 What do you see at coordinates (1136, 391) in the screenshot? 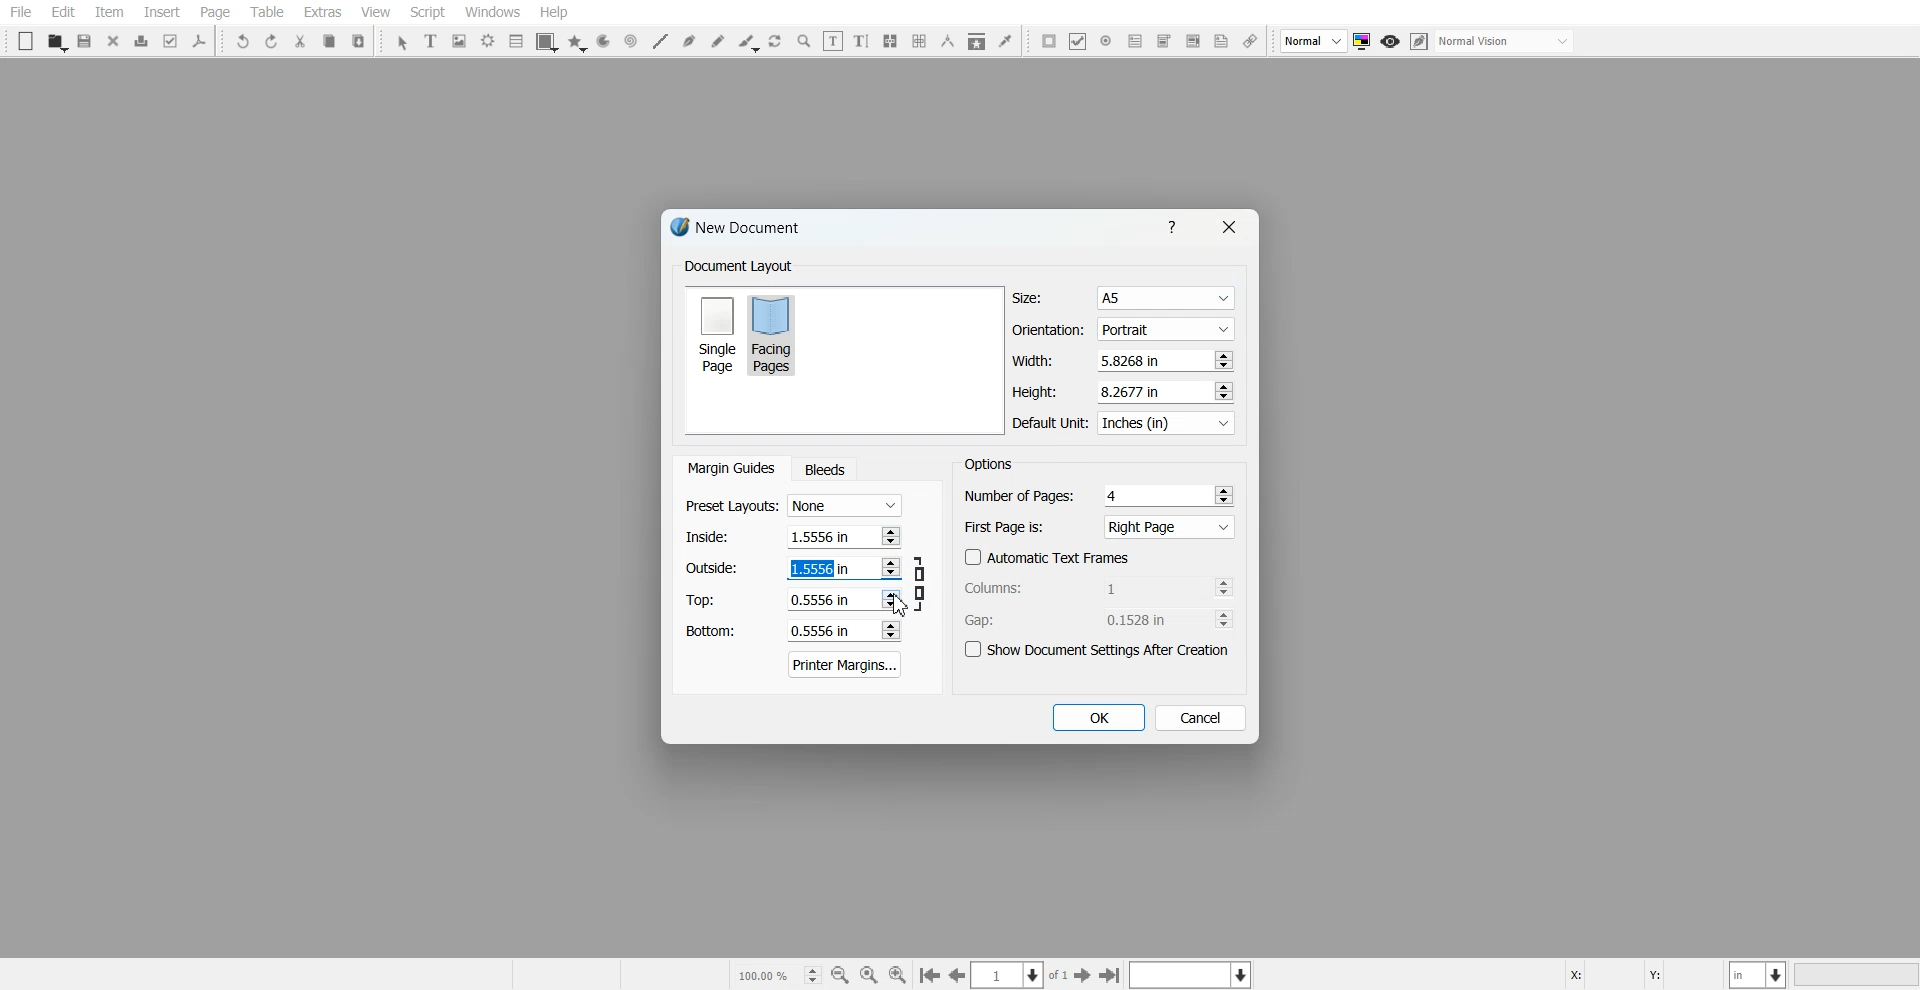
I see `8.2677 in` at bounding box center [1136, 391].